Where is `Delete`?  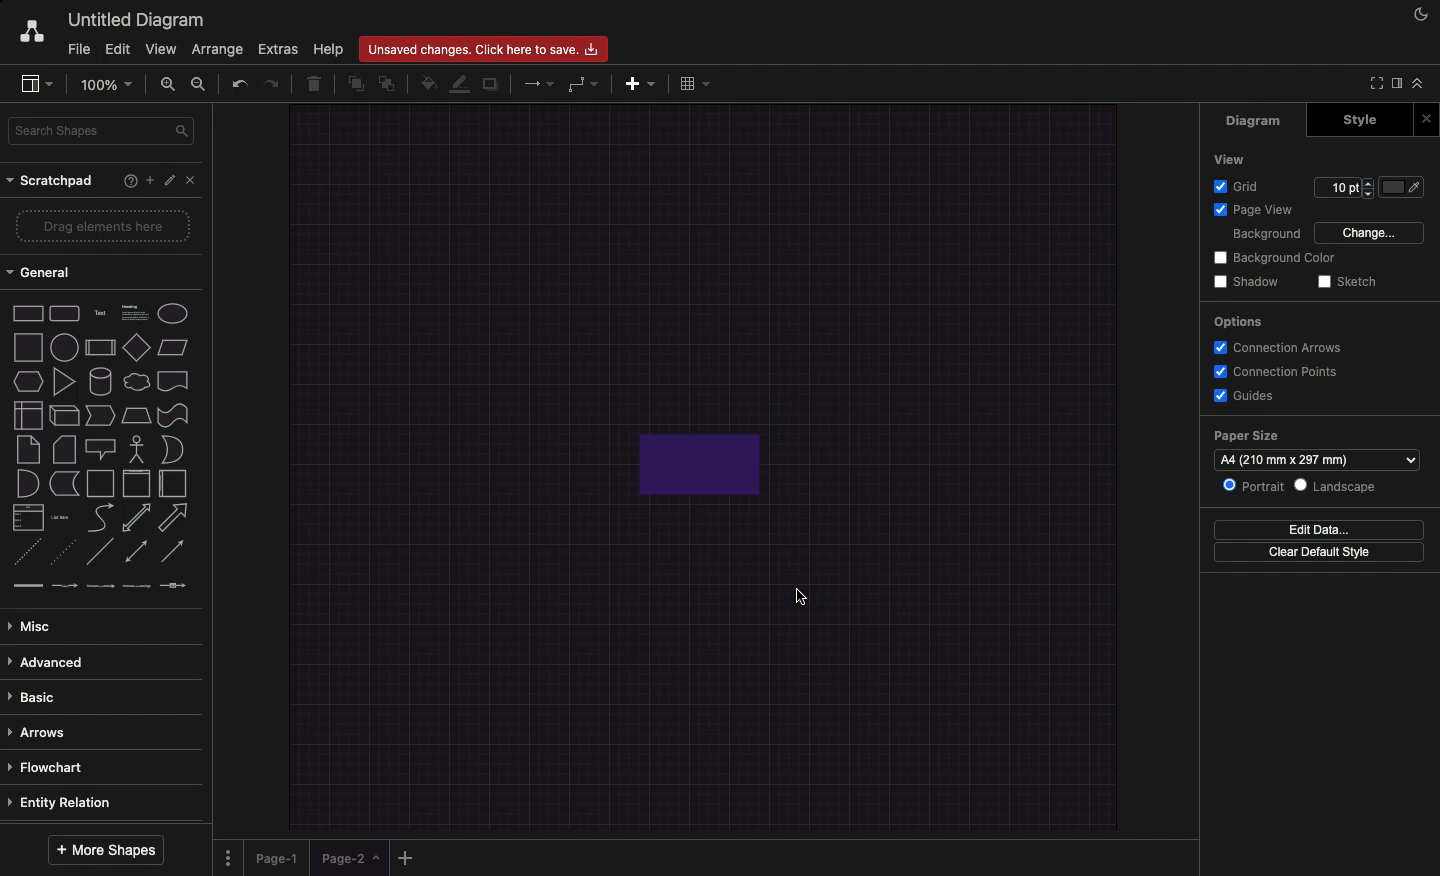
Delete is located at coordinates (316, 81).